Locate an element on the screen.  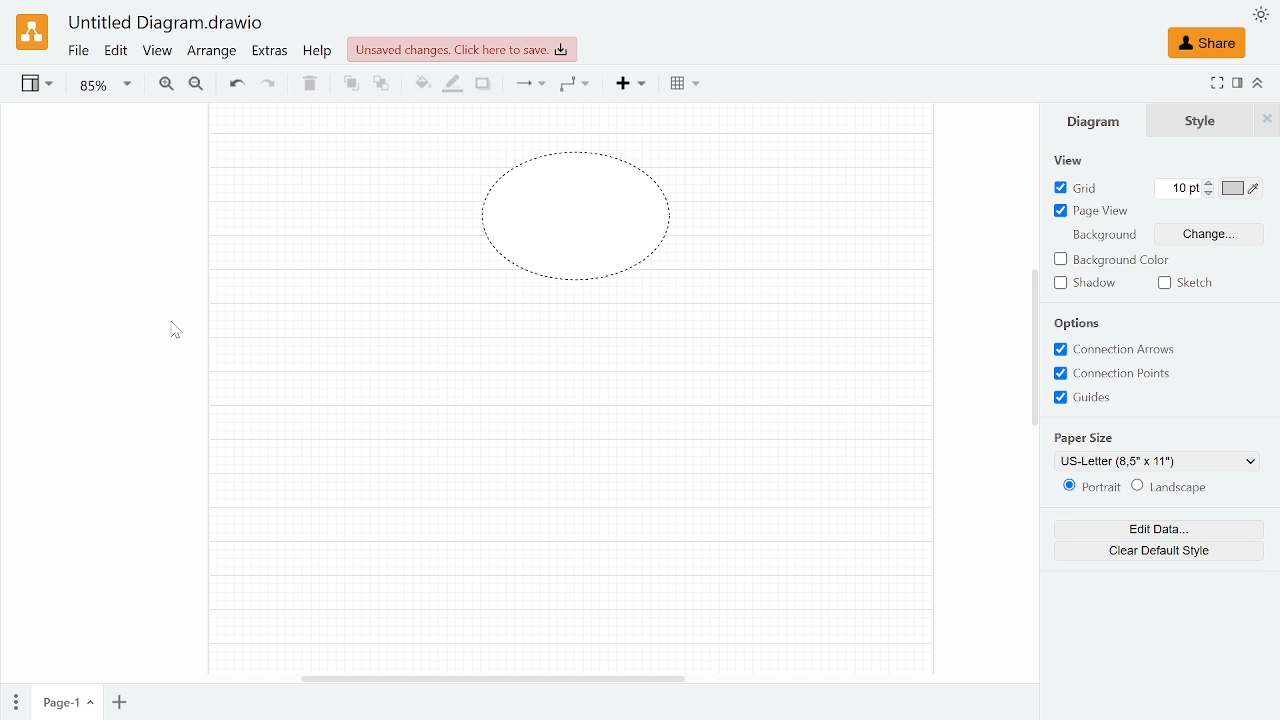
Unsaved changes. Click here to save is located at coordinates (457, 49).